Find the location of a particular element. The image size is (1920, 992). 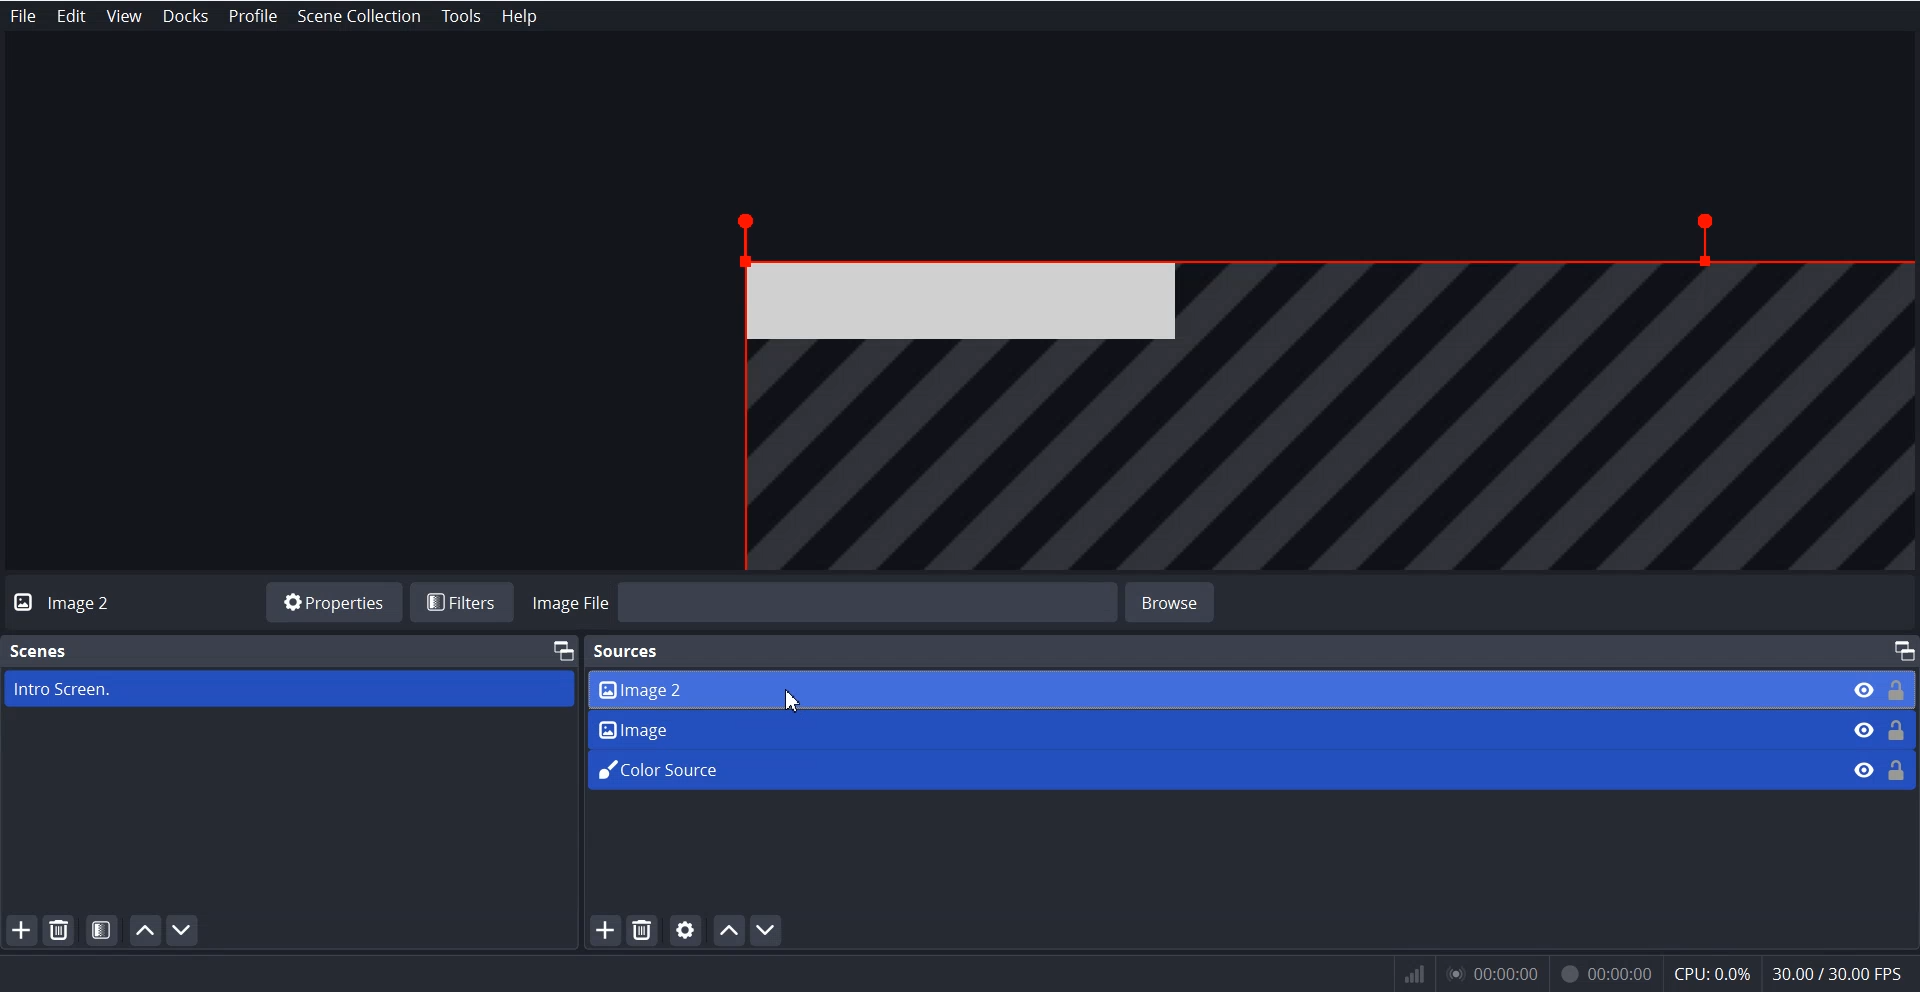

Image 2 is located at coordinates (1207, 688).